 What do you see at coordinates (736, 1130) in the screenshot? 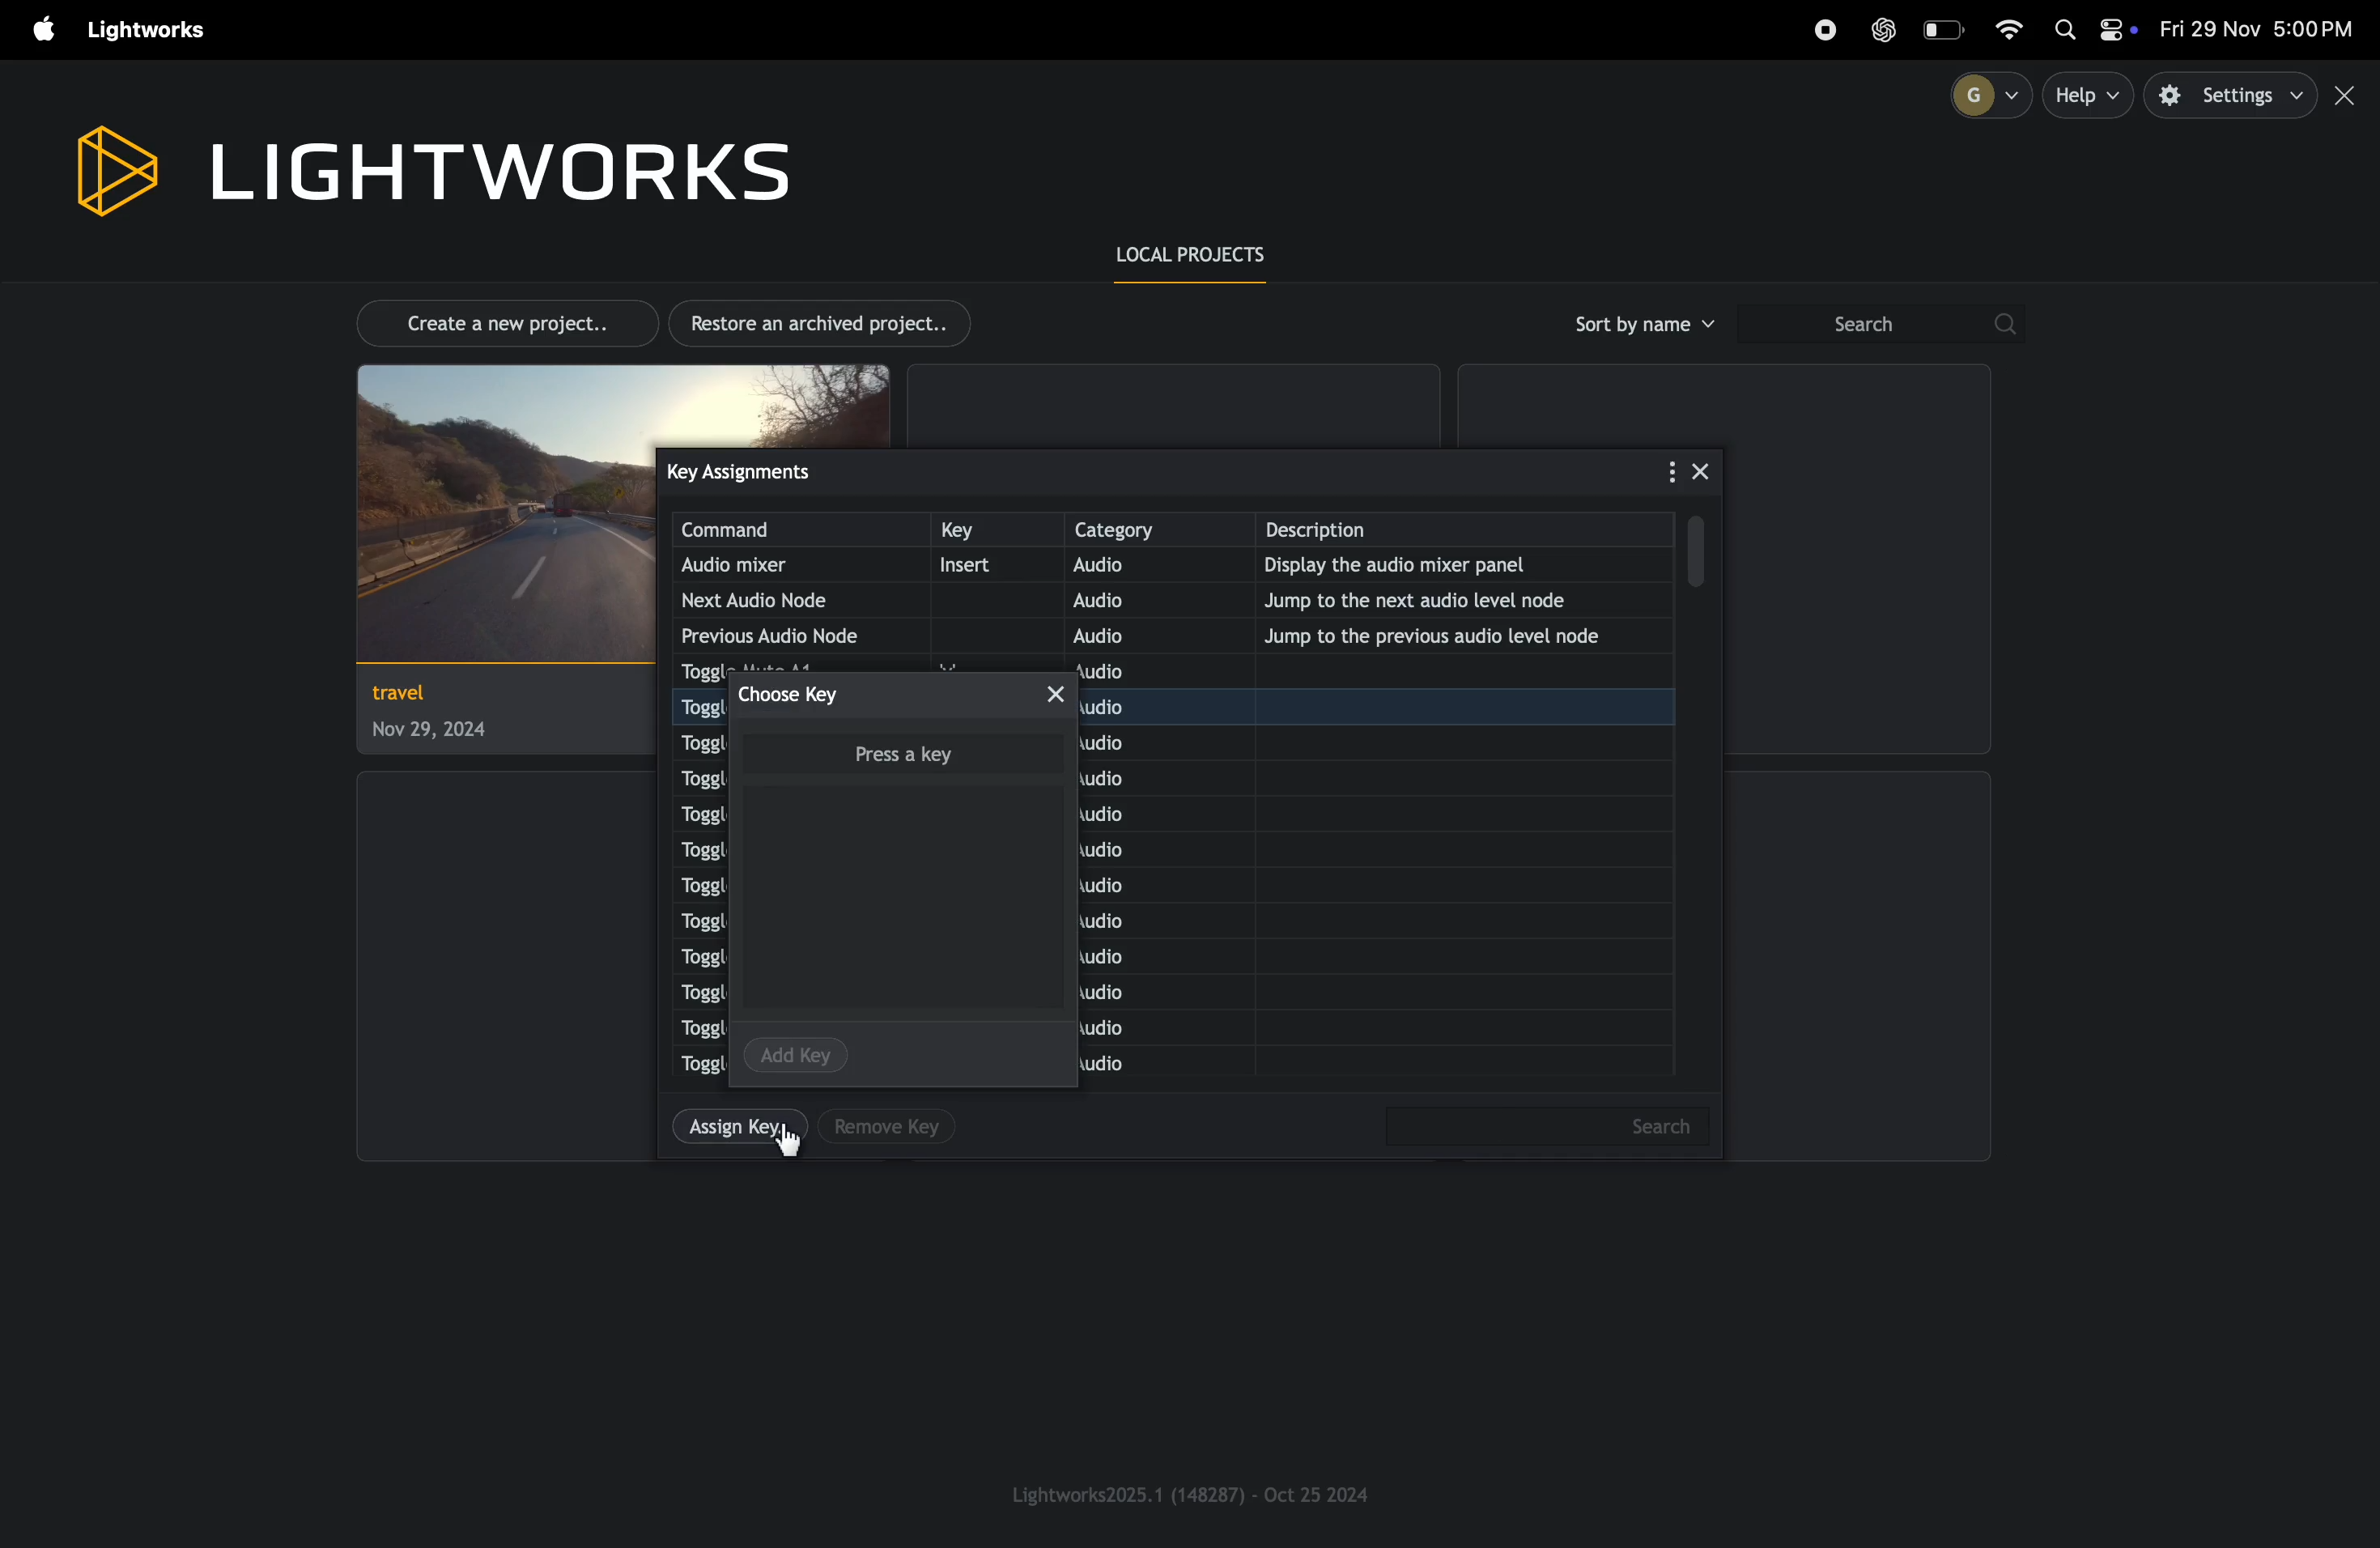
I see `Assign key` at bounding box center [736, 1130].